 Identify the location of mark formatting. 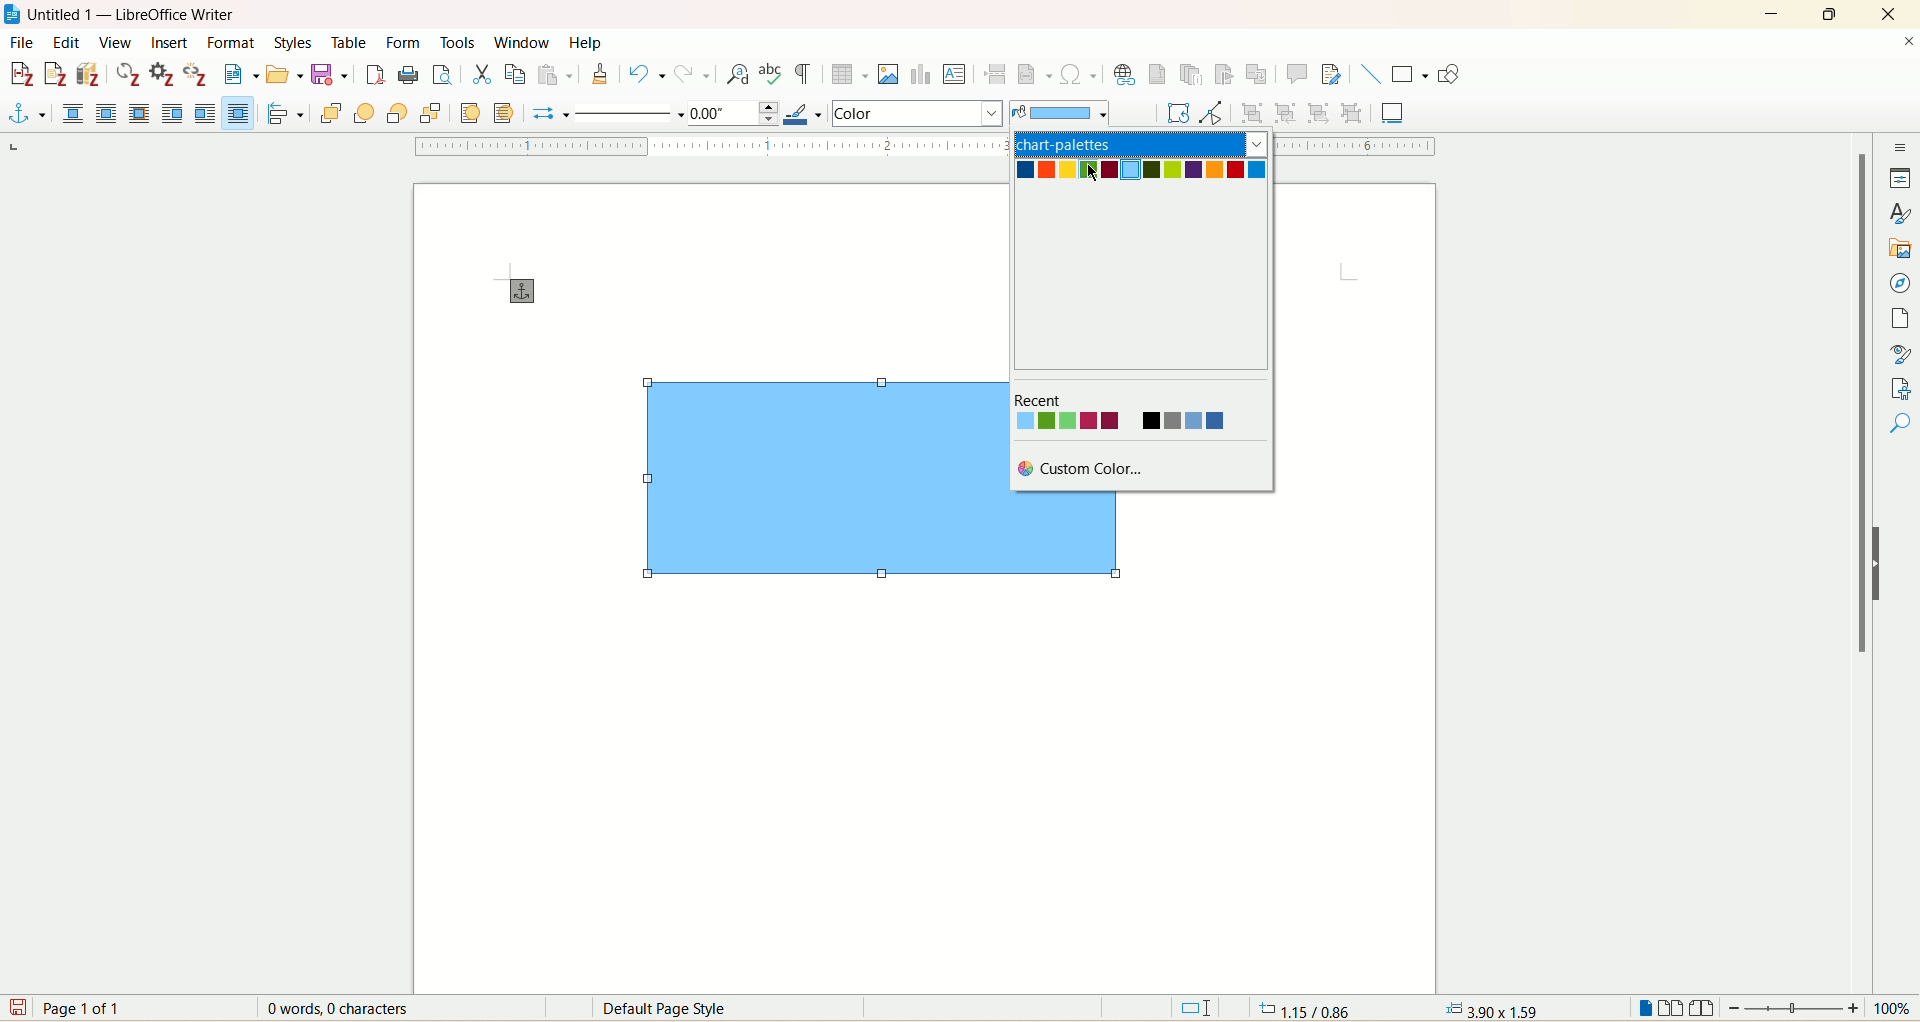
(807, 77).